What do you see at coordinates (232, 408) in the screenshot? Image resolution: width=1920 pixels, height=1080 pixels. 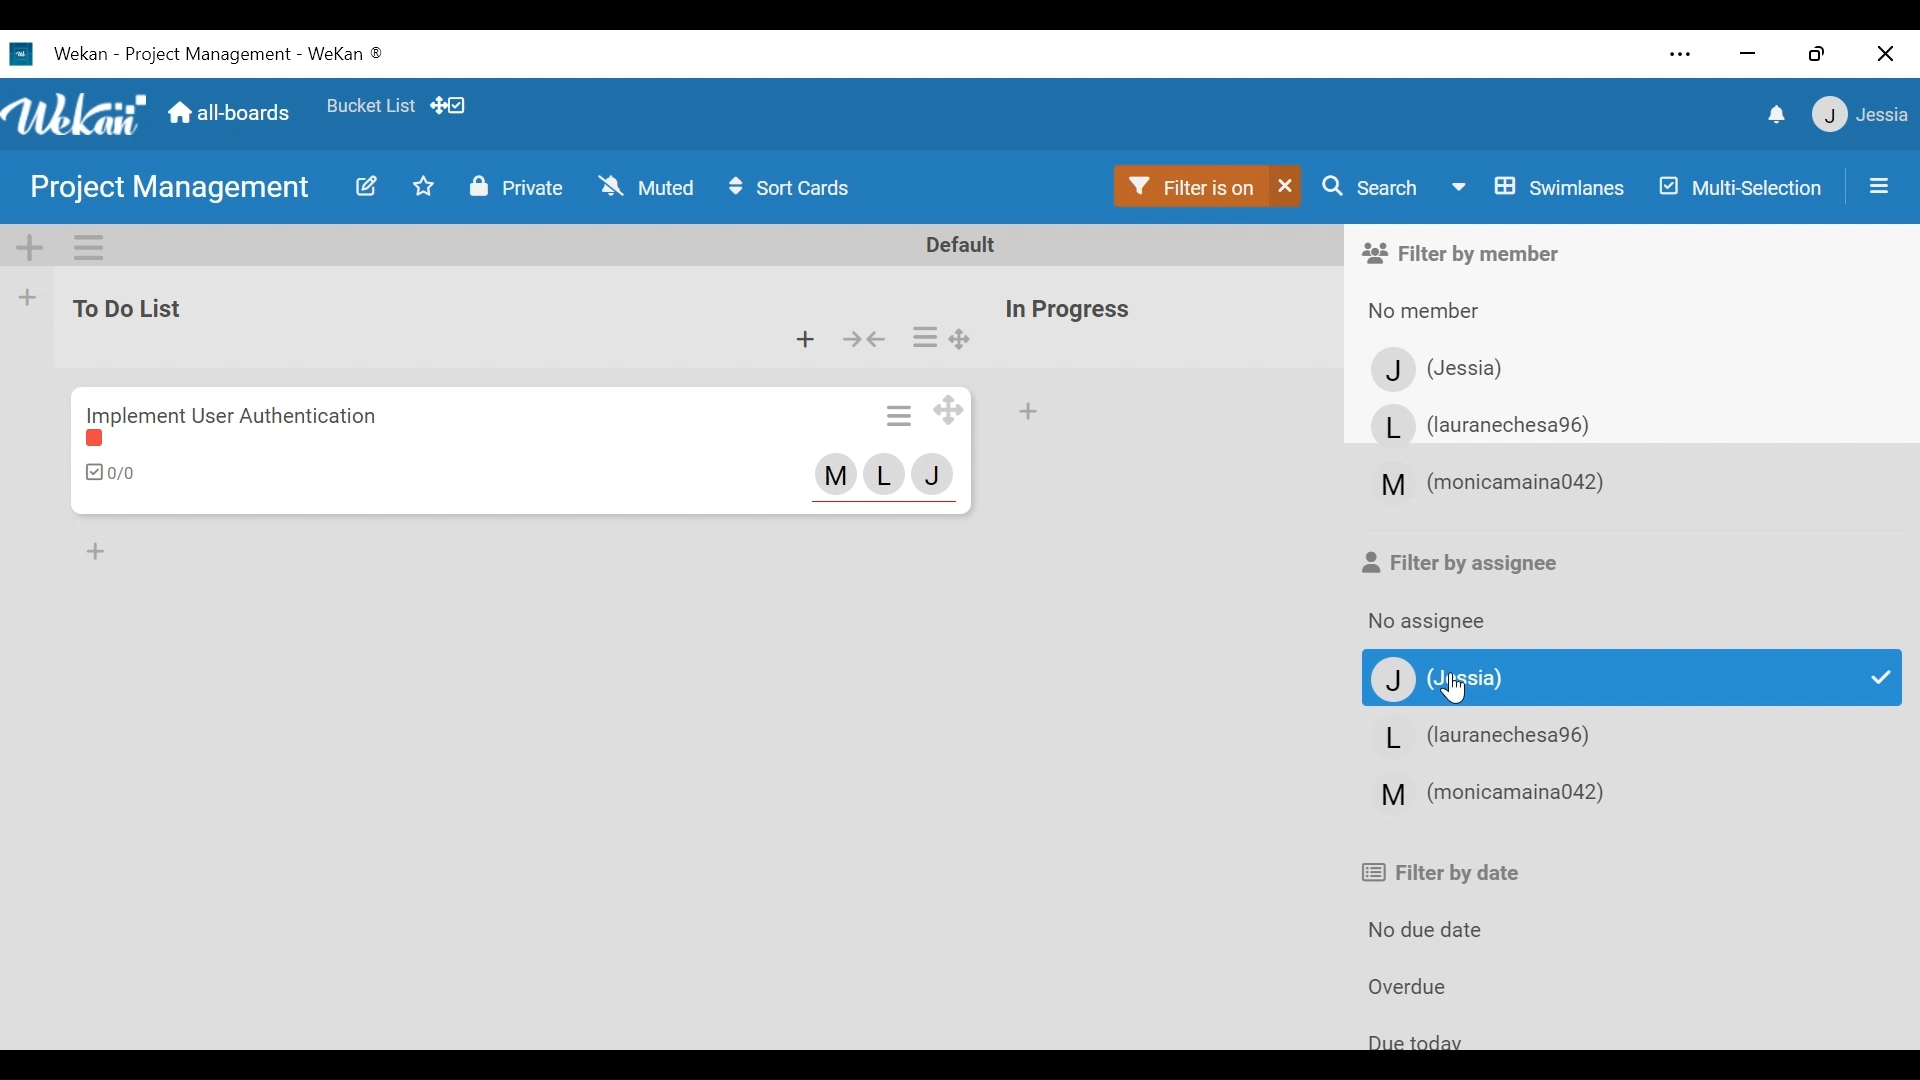 I see `Implement user authentication` at bounding box center [232, 408].